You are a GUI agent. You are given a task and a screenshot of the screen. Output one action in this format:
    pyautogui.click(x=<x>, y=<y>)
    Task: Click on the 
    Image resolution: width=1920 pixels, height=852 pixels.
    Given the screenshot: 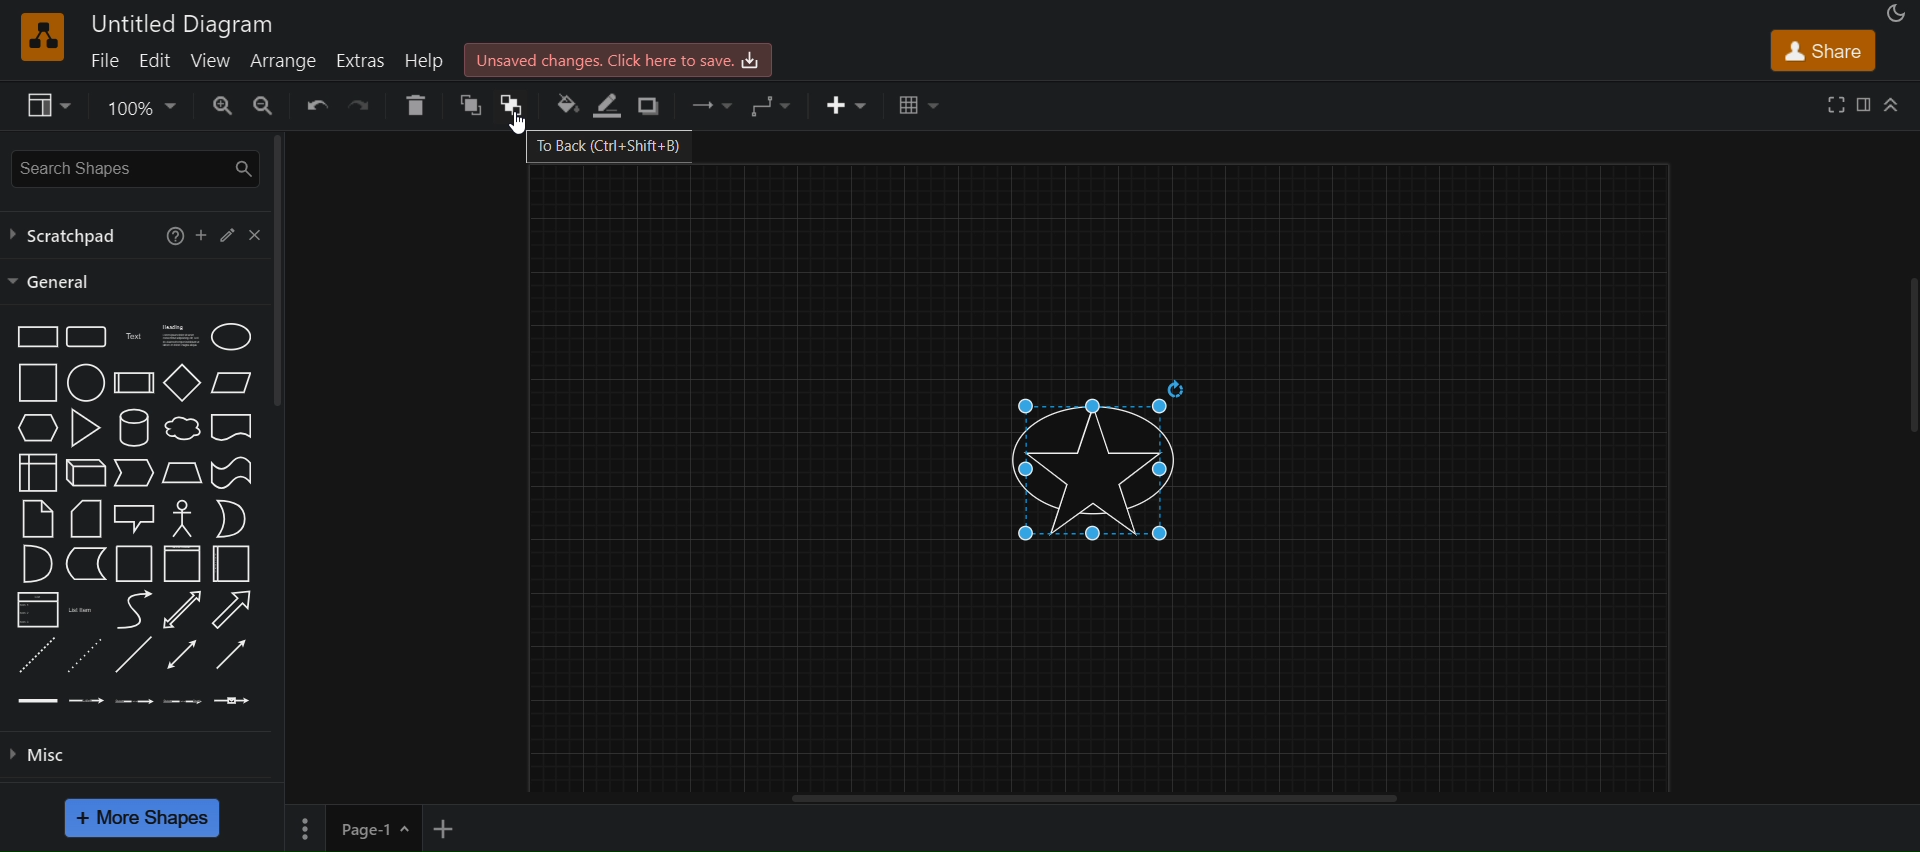 What is the action you would take?
    pyautogui.click(x=230, y=231)
    